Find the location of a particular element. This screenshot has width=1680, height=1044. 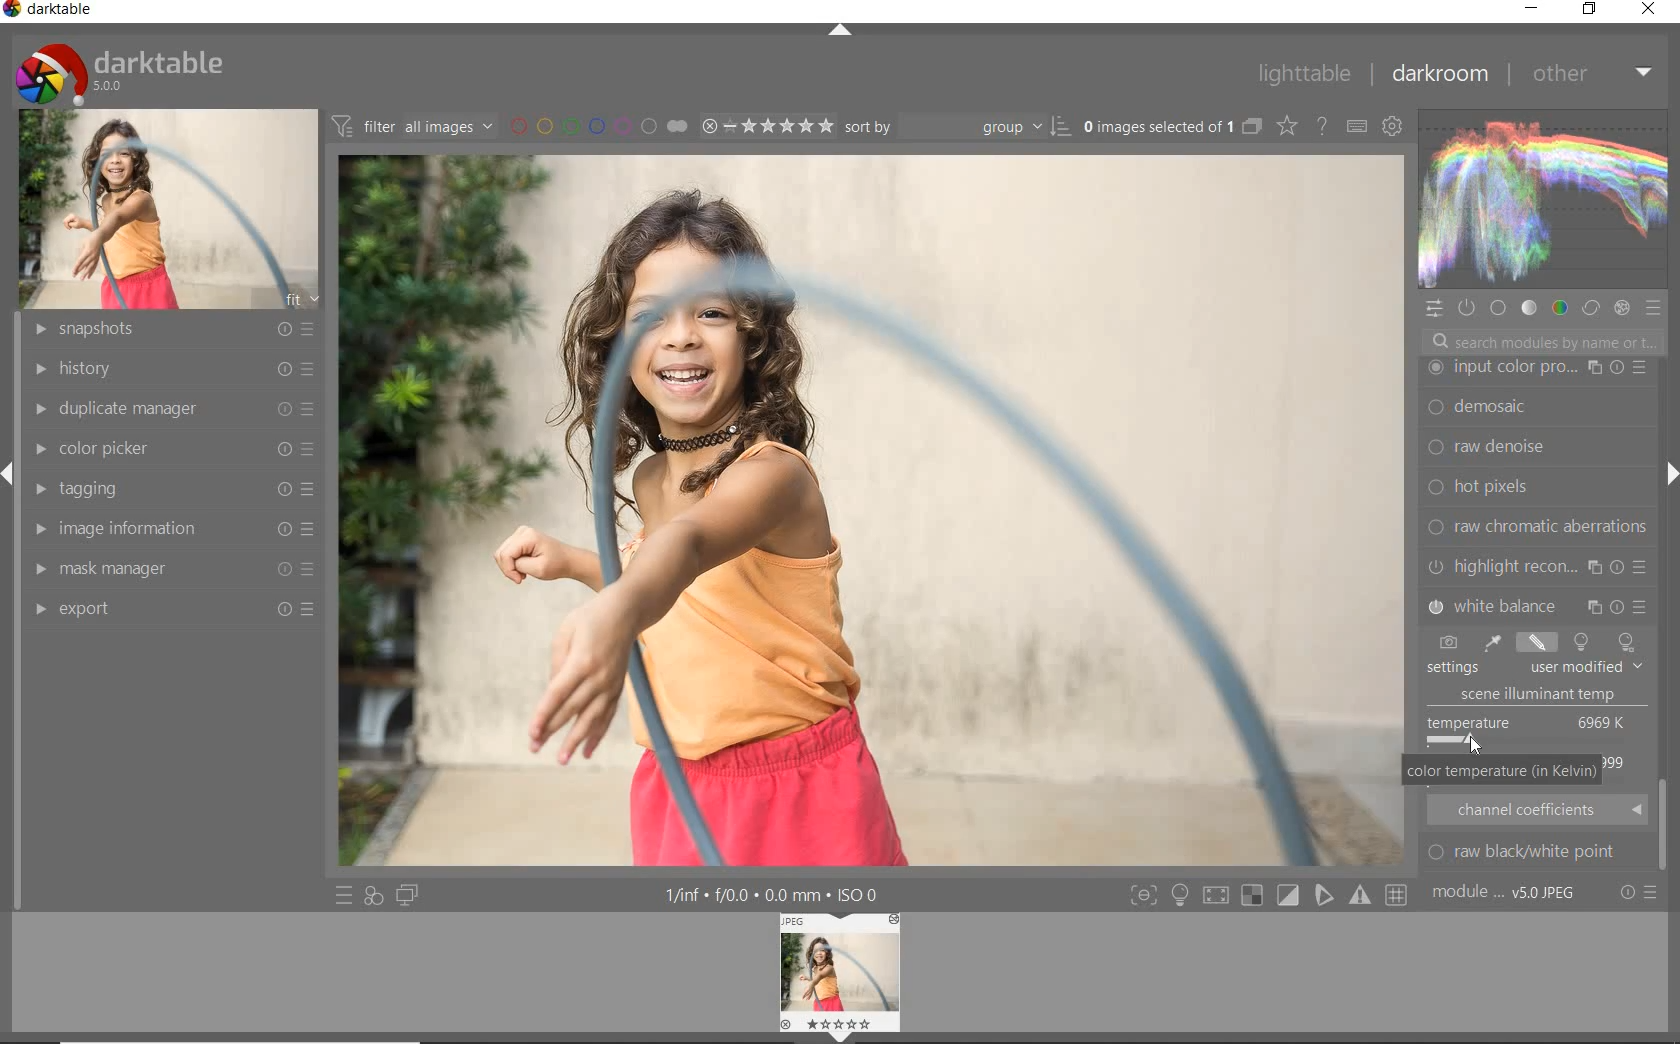

quick access panel is located at coordinates (1435, 309).